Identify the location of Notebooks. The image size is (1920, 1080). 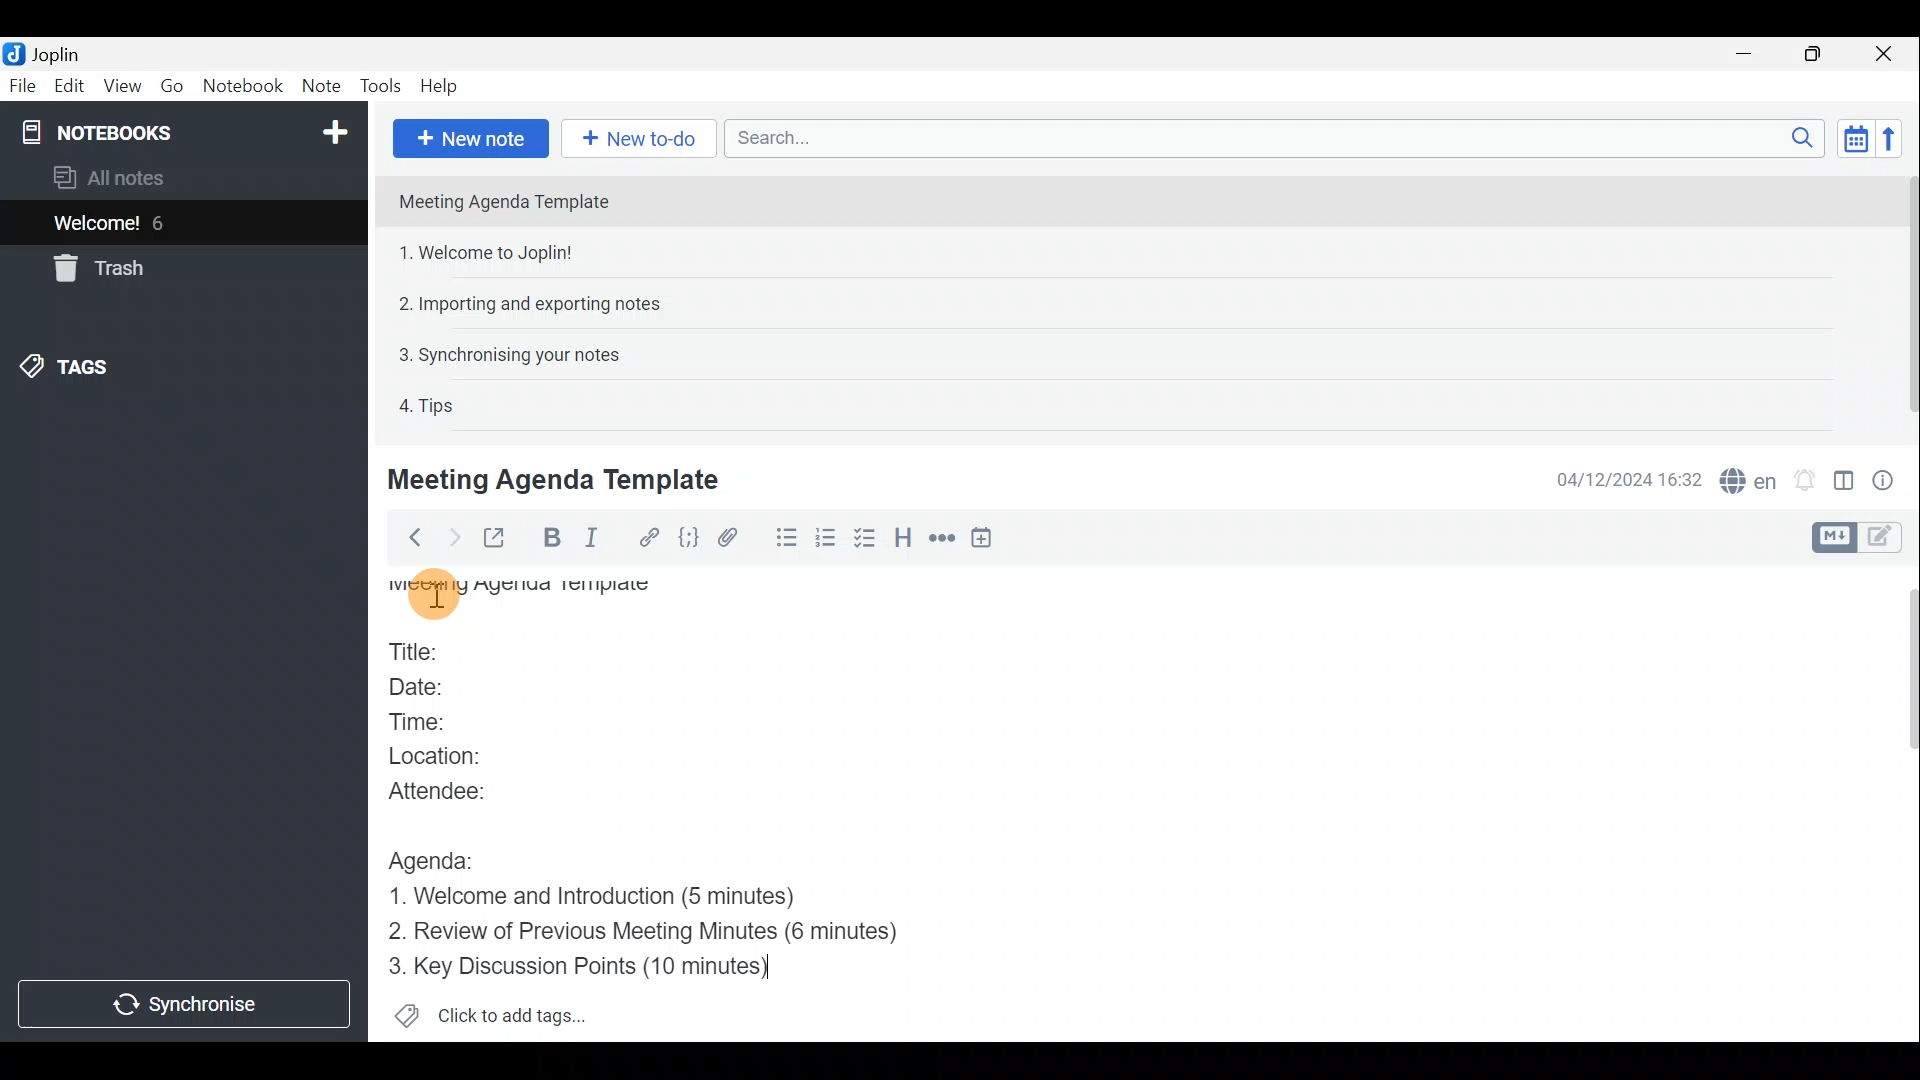
(187, 131).